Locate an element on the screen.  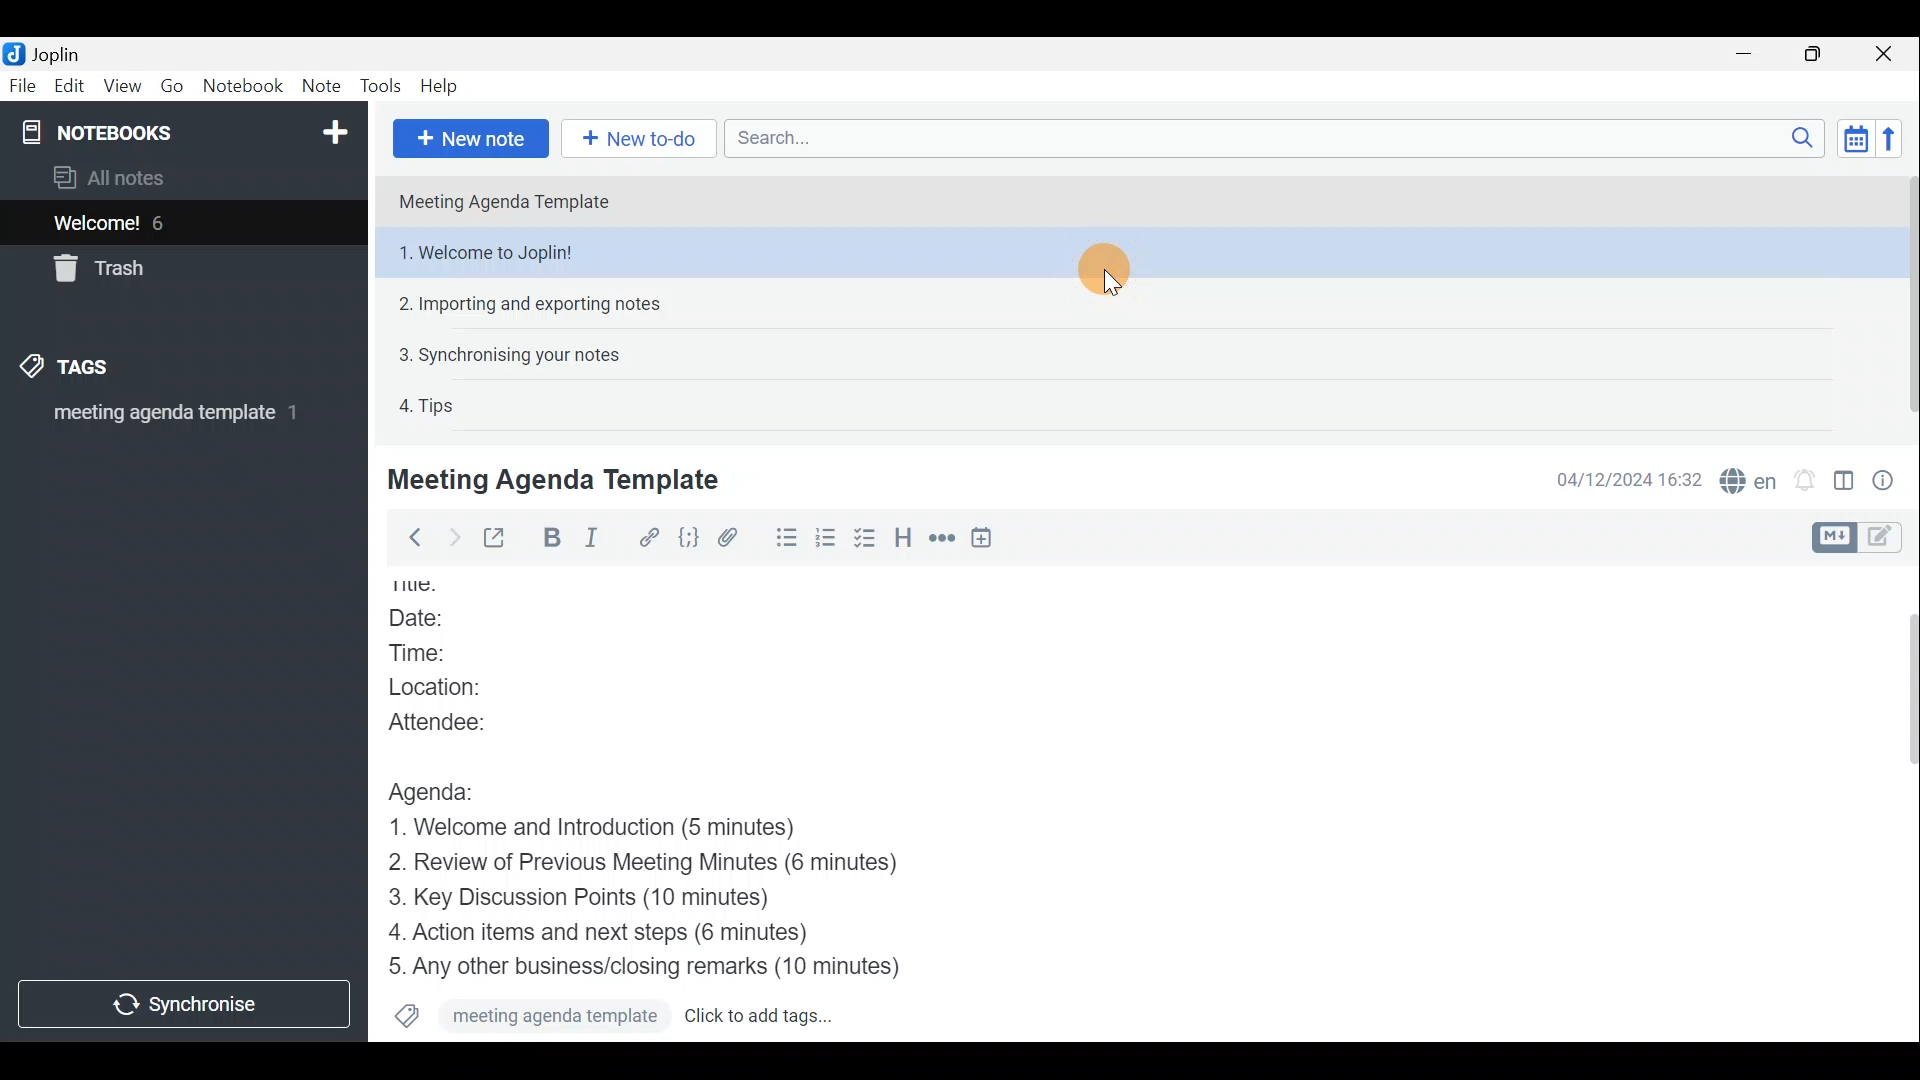
3. Synchronising your notes is located at coordinates (509, 354).